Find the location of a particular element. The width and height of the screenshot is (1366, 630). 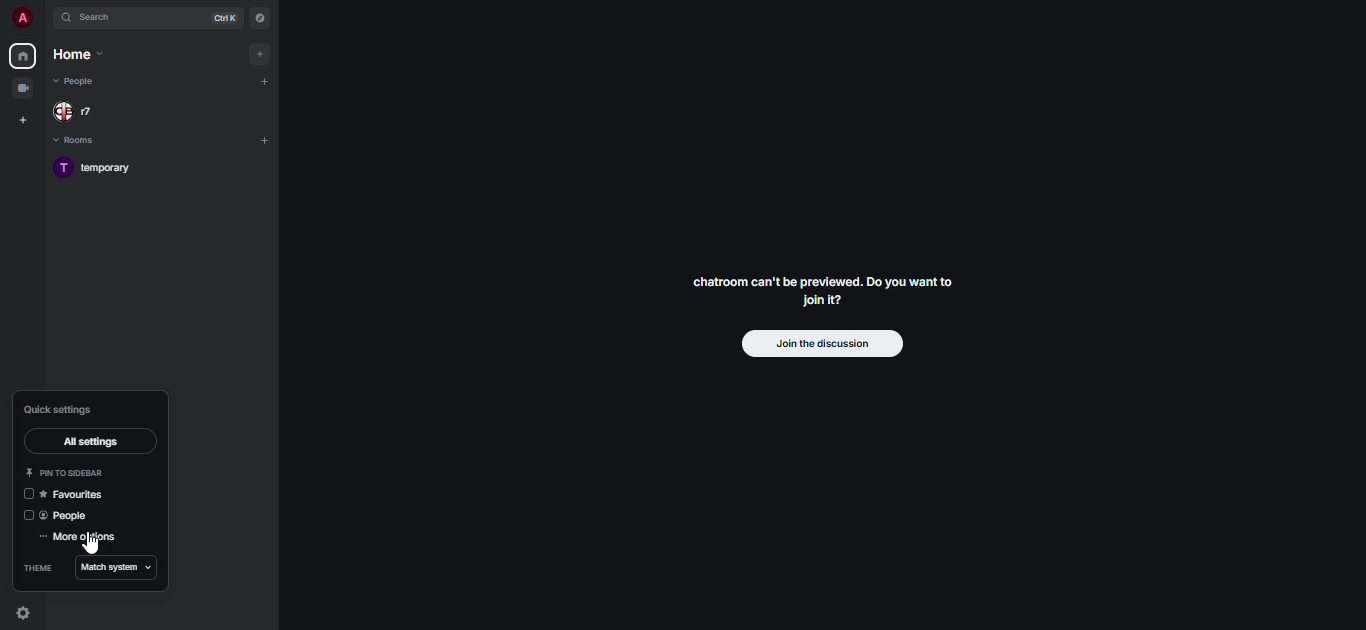

home is located at coordinates (78, 57).